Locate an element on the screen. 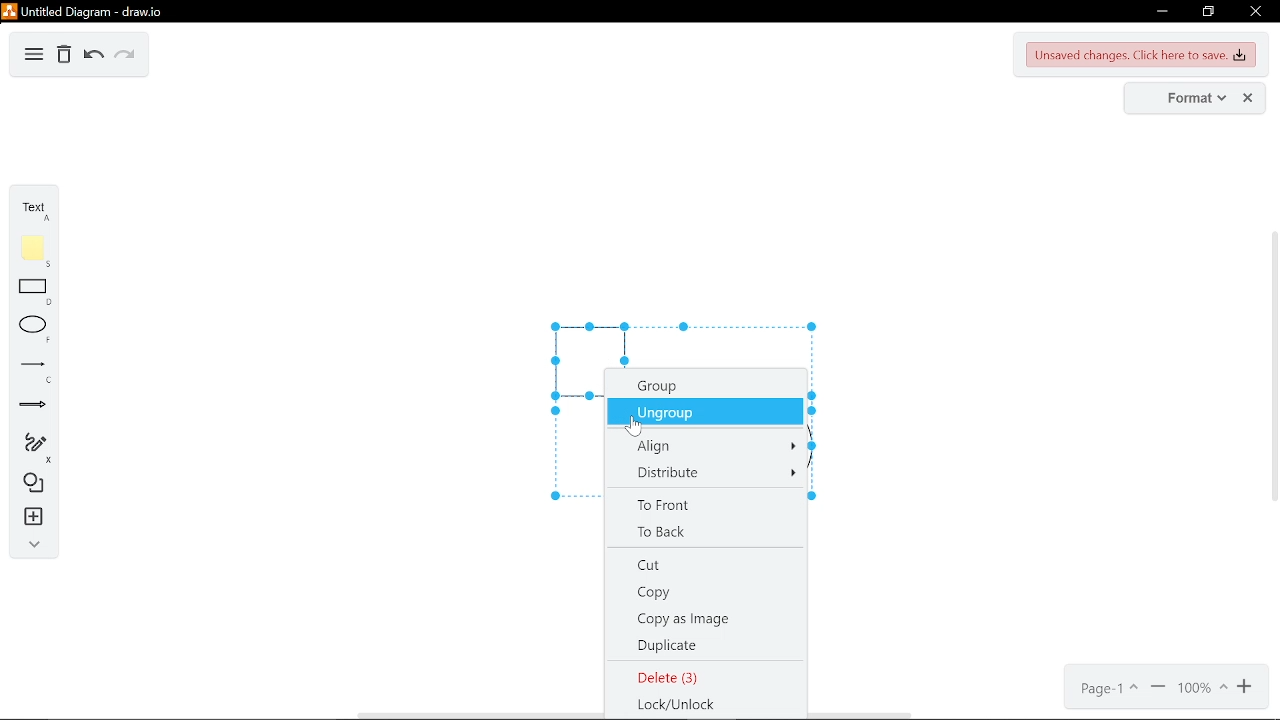 The height and width of the screenshot is (720, 1280). to back is located at coordinates (711, 533).